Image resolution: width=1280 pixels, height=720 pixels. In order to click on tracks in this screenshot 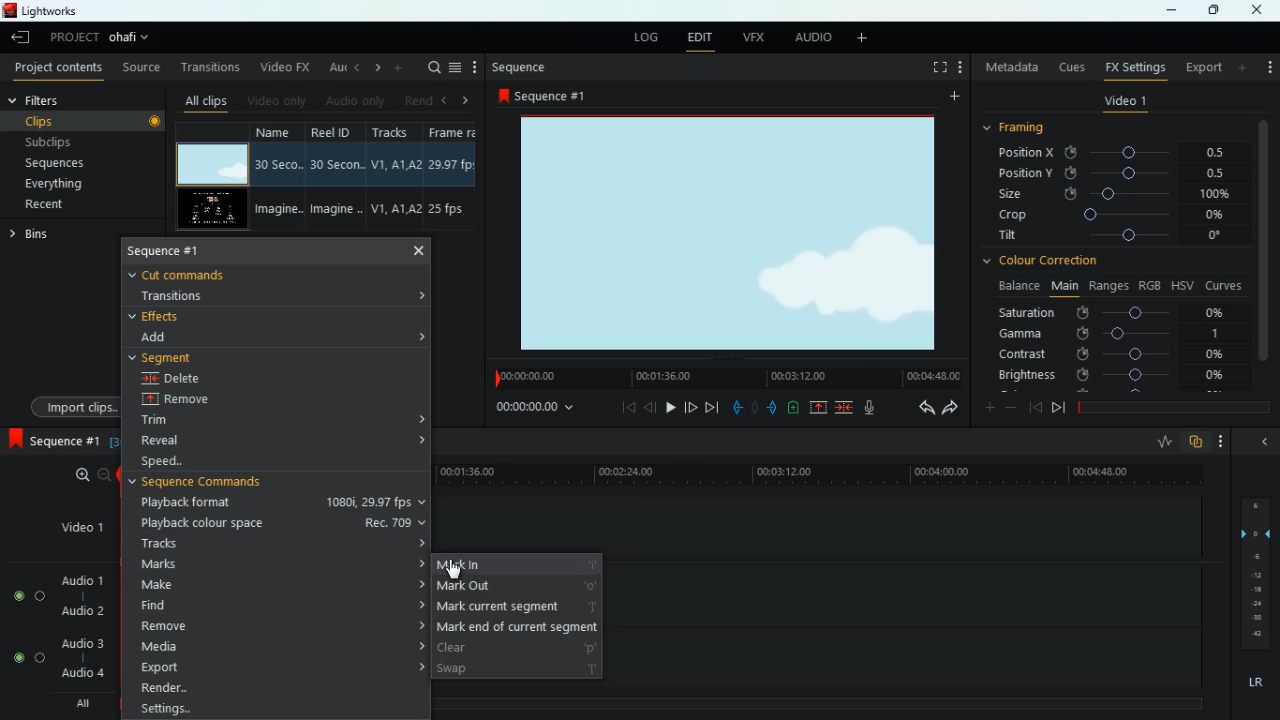, I will do `click(282, 544)`.